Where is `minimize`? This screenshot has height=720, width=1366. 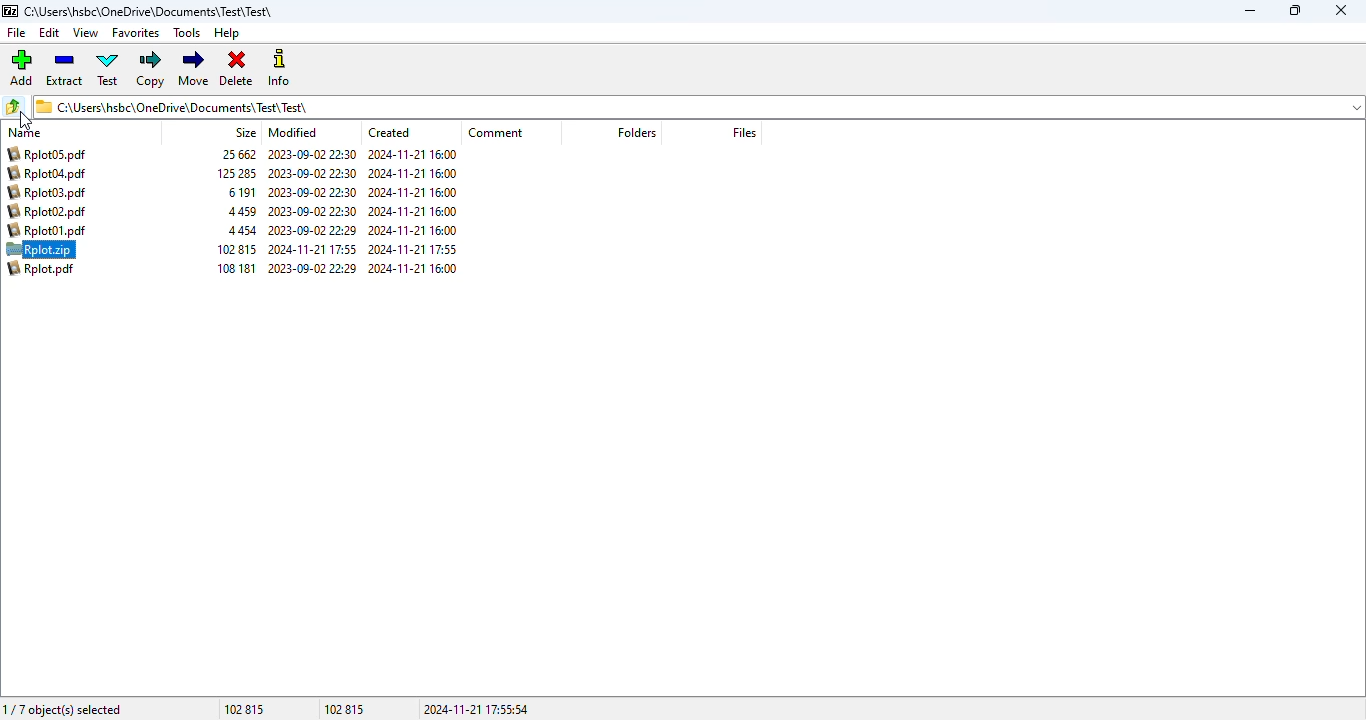
minimize is located at coordinates (1249, 11).